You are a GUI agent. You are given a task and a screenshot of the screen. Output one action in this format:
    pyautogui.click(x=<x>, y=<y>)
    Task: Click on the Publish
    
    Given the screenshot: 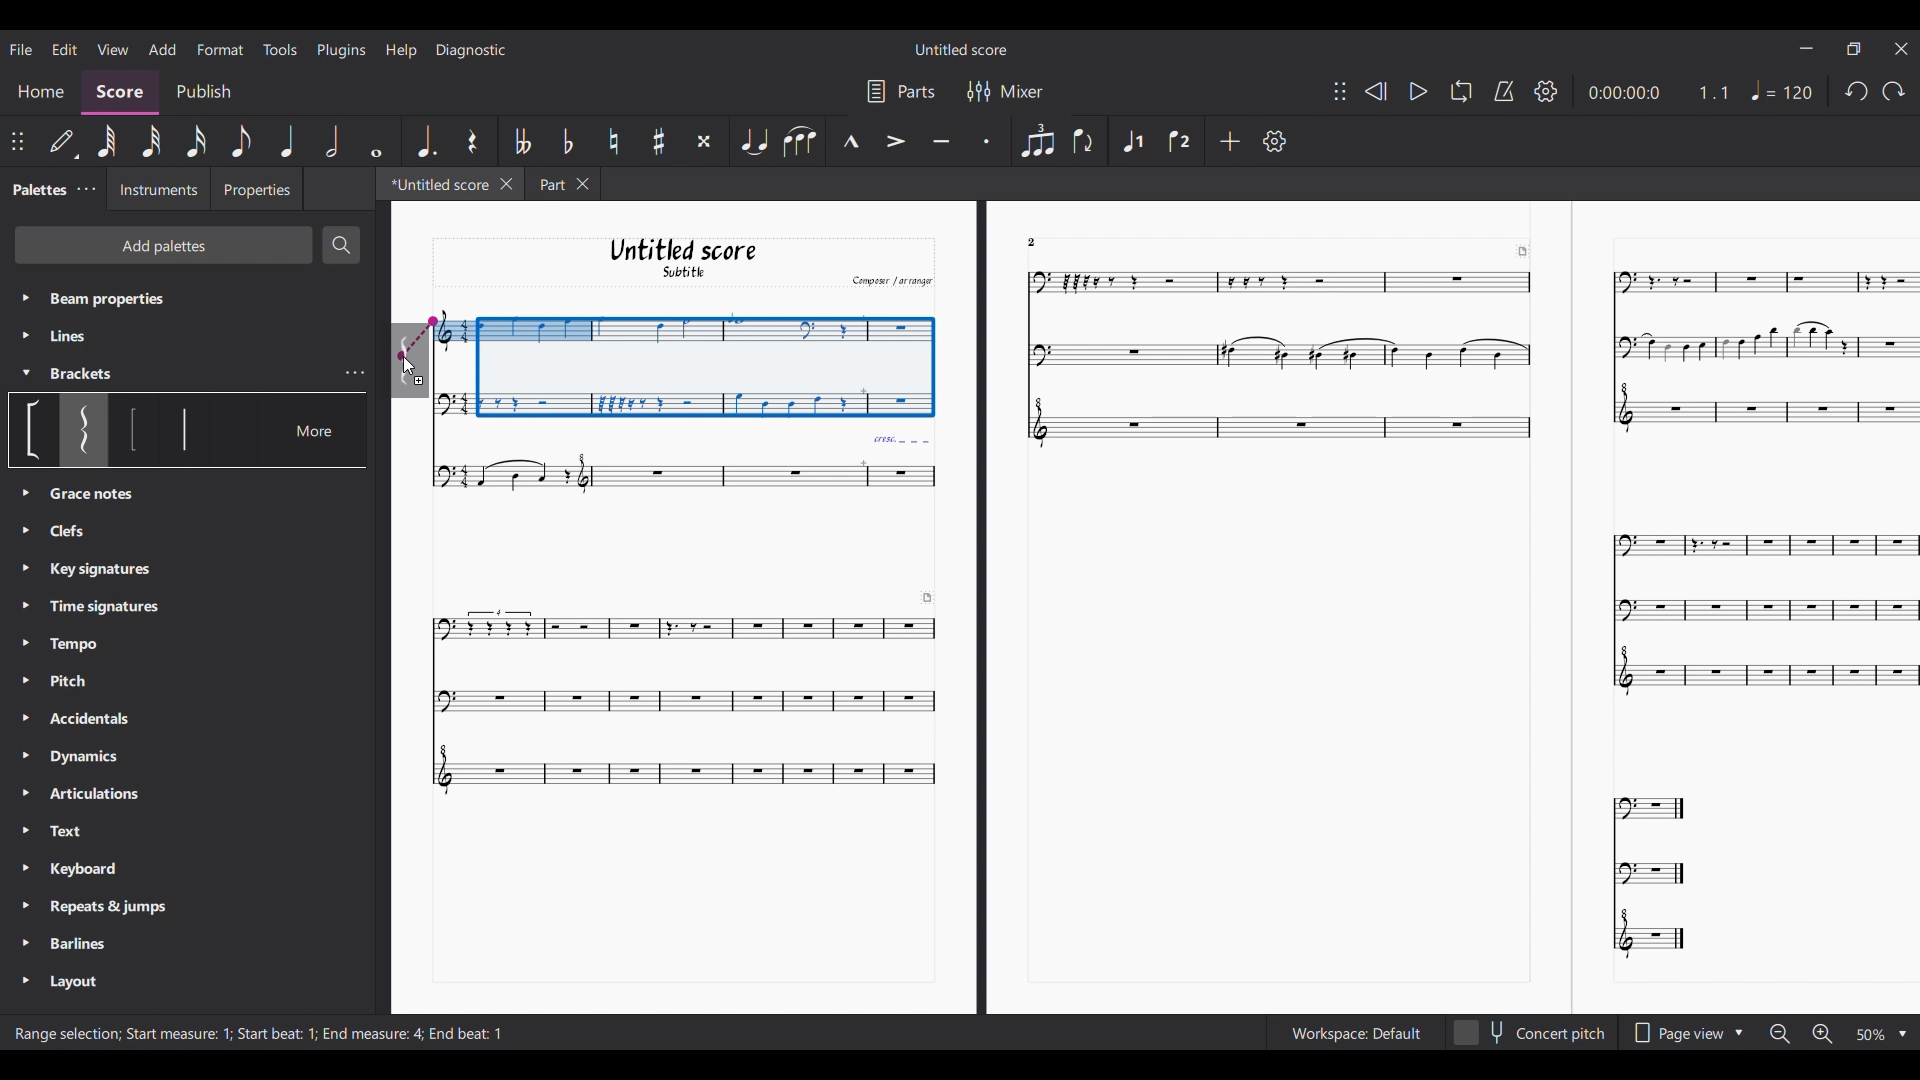 What is the action you would take?
    pyautogui.click(x=202, y=91)
    